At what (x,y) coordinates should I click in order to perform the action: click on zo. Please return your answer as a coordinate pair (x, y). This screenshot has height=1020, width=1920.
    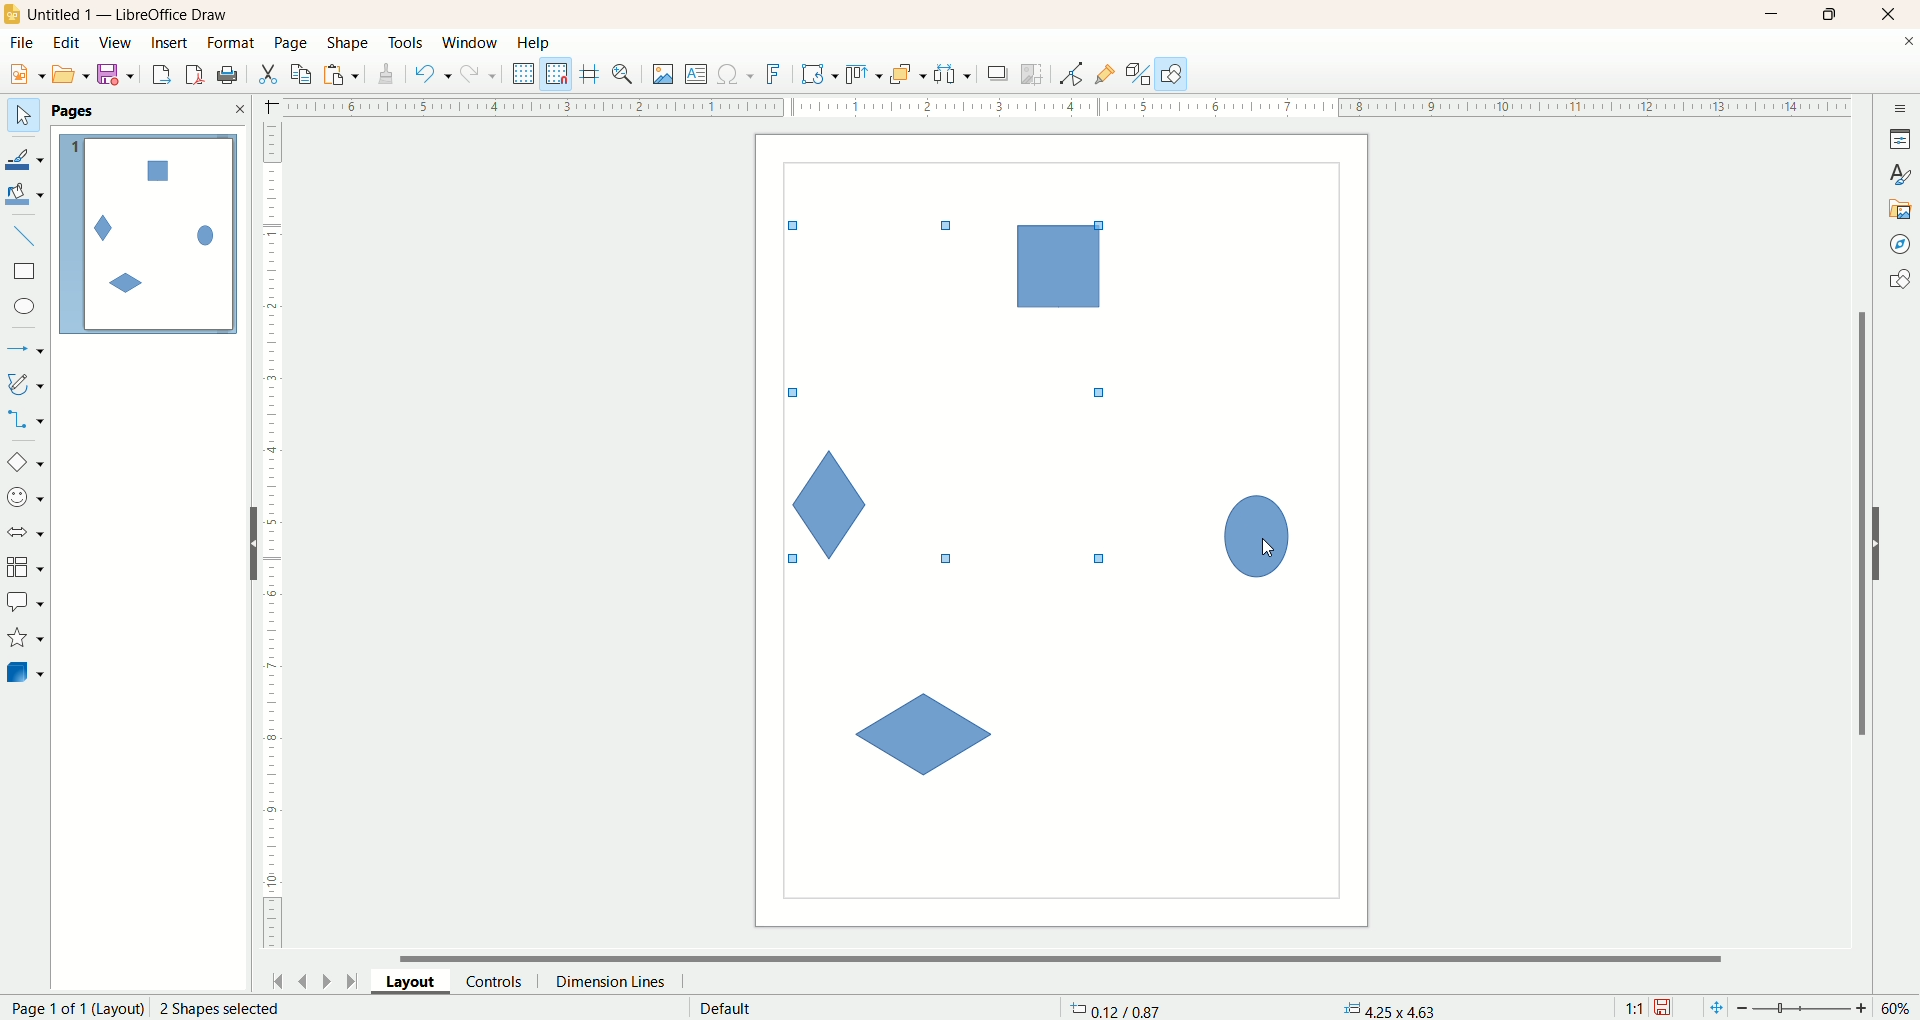
    Looking at the image, I should click on (626, 74).